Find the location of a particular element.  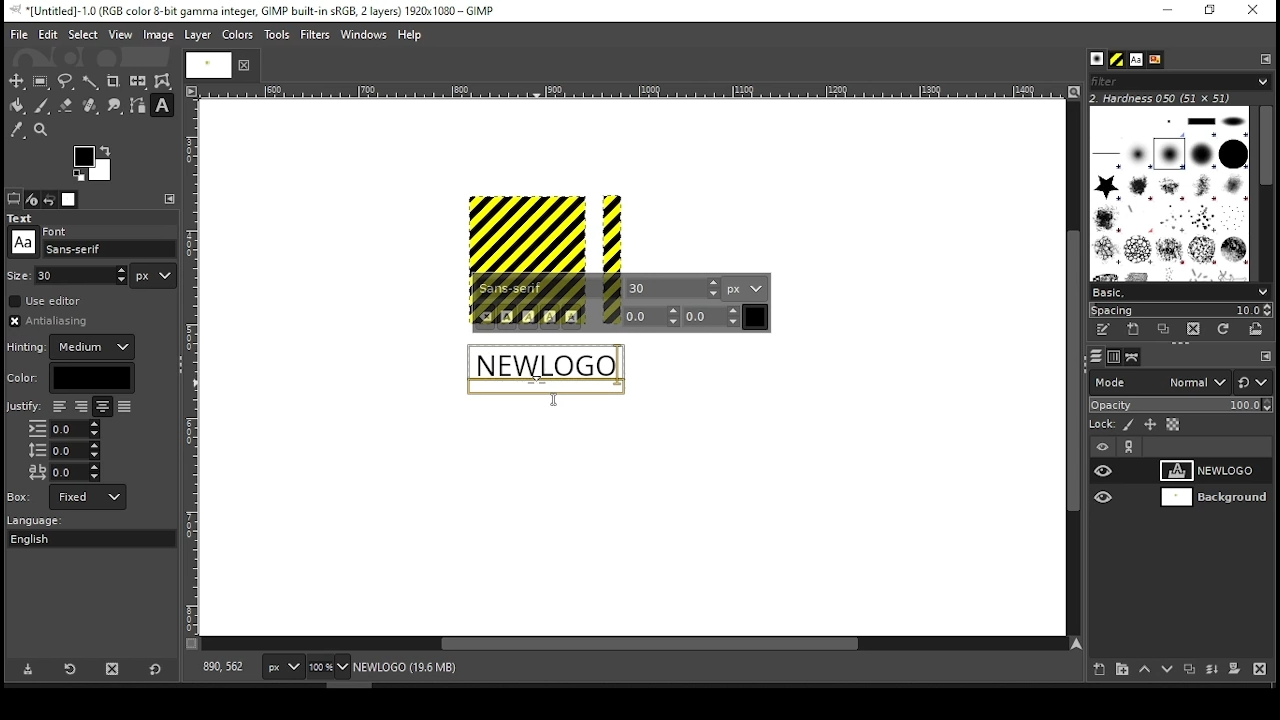

undo history is located at coordinates (51, 200).